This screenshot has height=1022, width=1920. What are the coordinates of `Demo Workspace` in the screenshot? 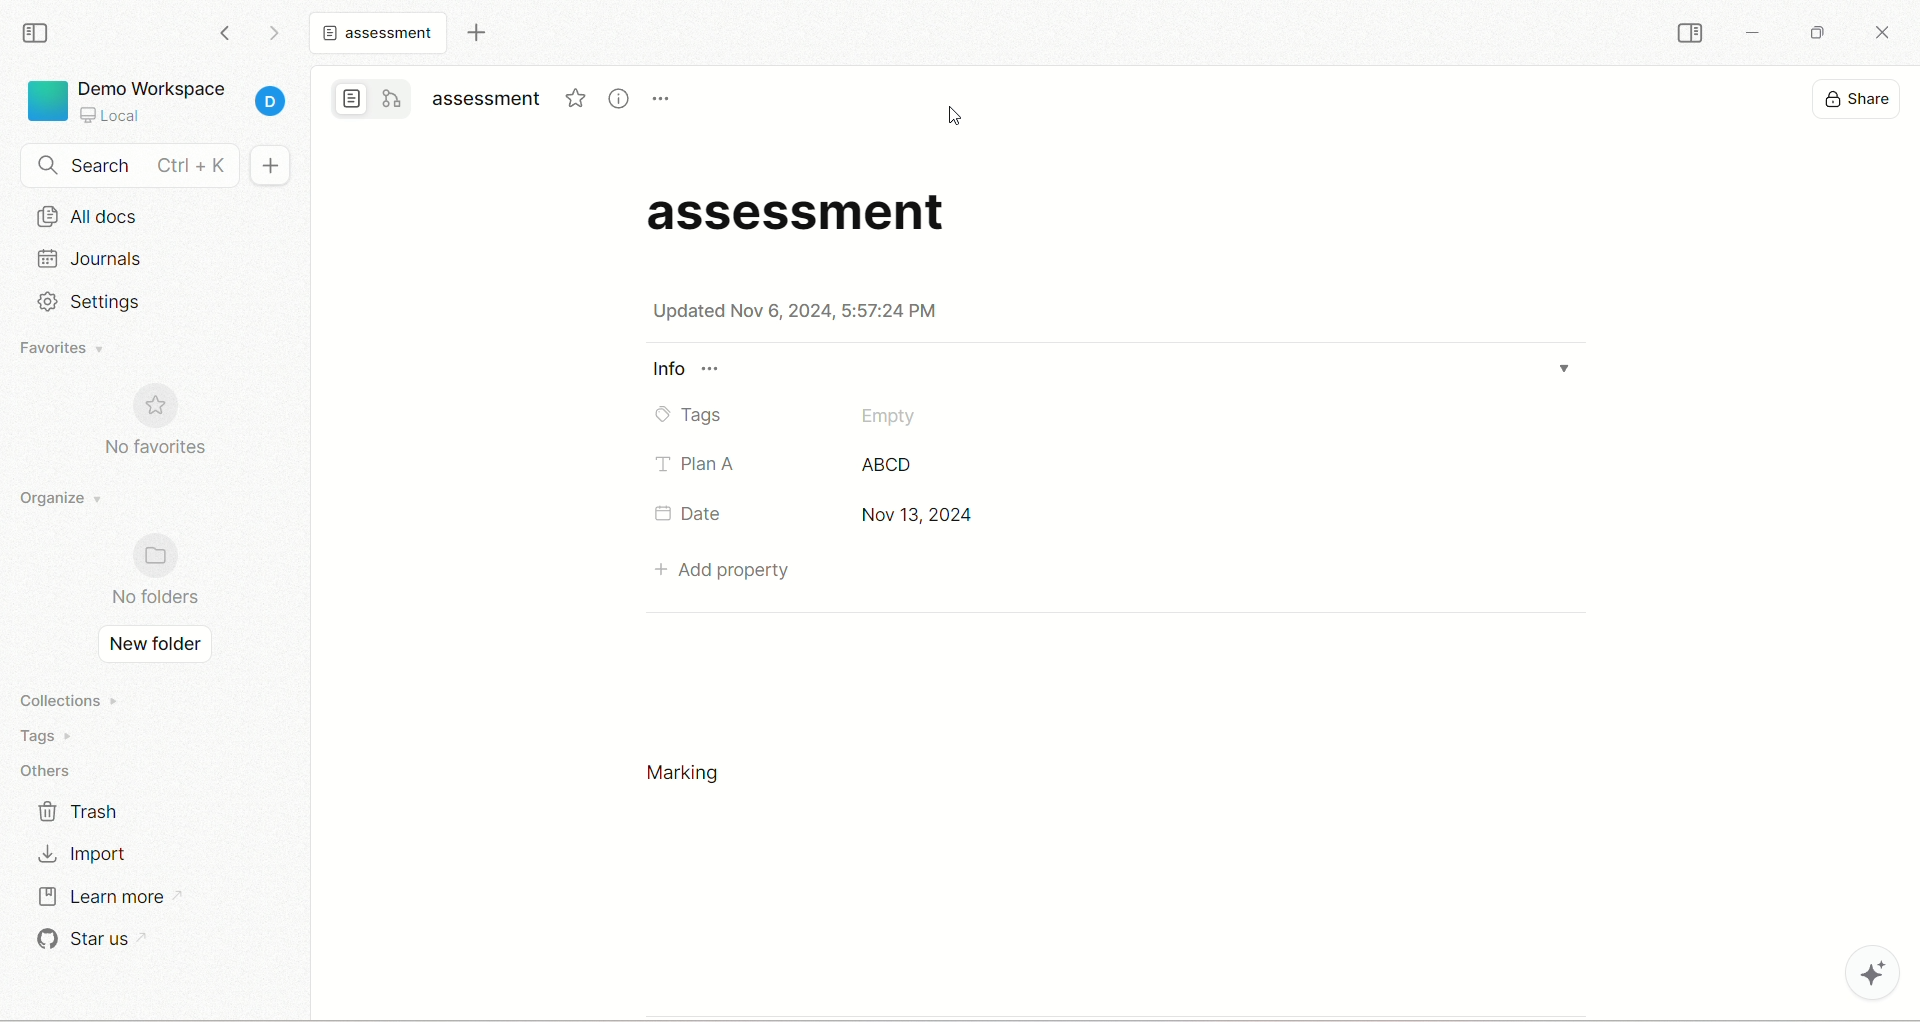 It's located at (158, 99).